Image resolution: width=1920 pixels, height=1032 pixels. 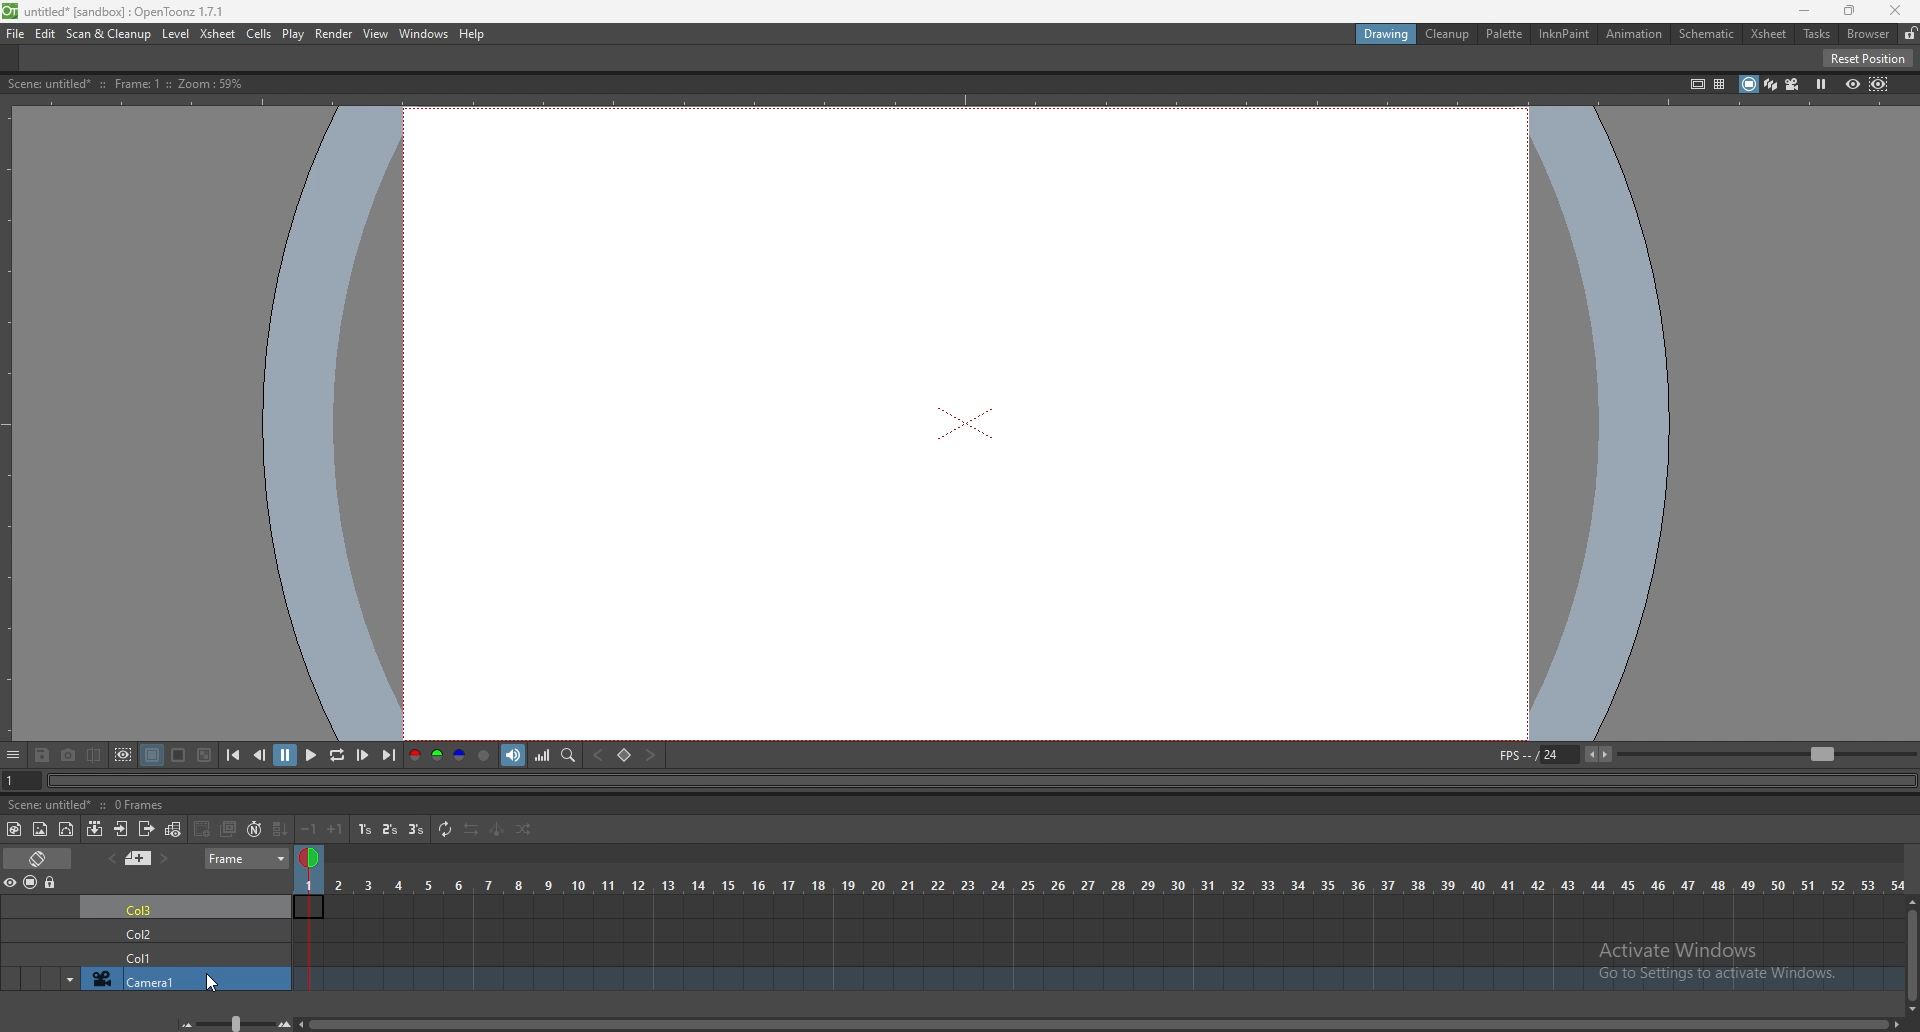 I want to click on column 2, so click(x=185, y=931).